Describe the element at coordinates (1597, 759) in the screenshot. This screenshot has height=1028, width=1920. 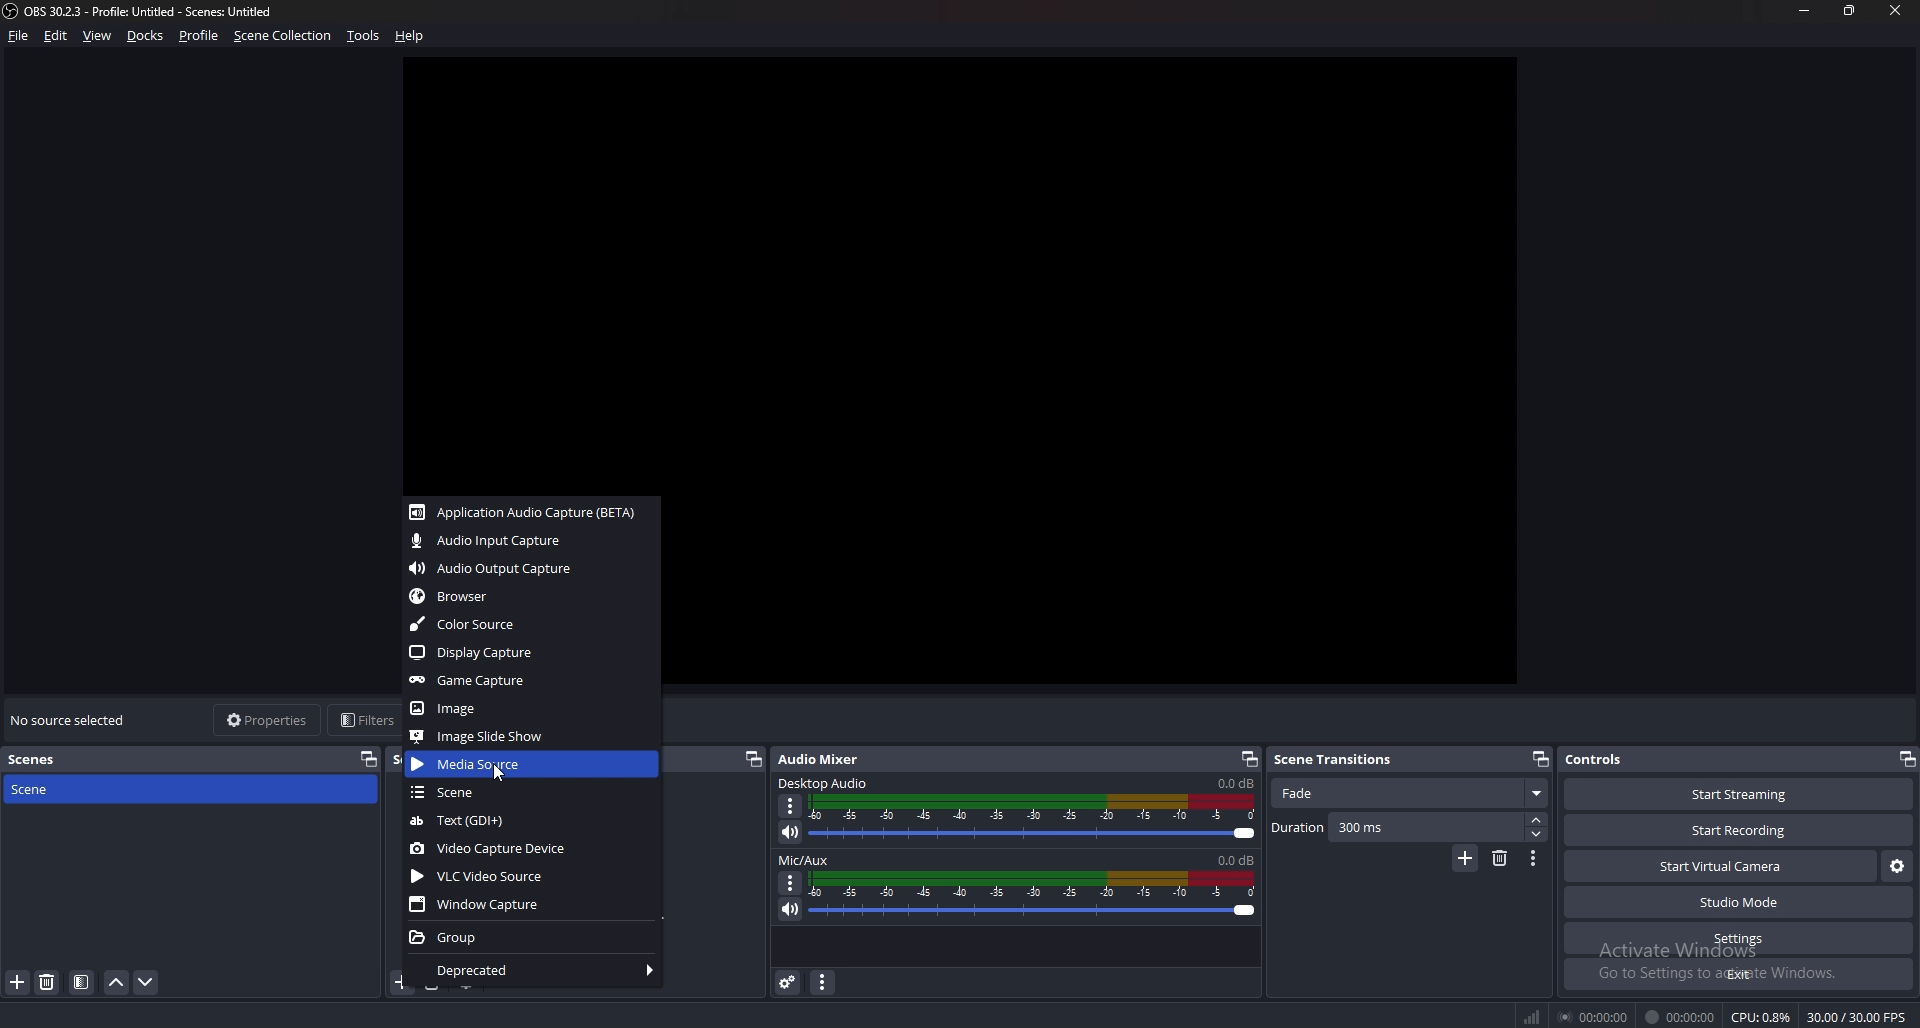
I see `Controls ` at that location.